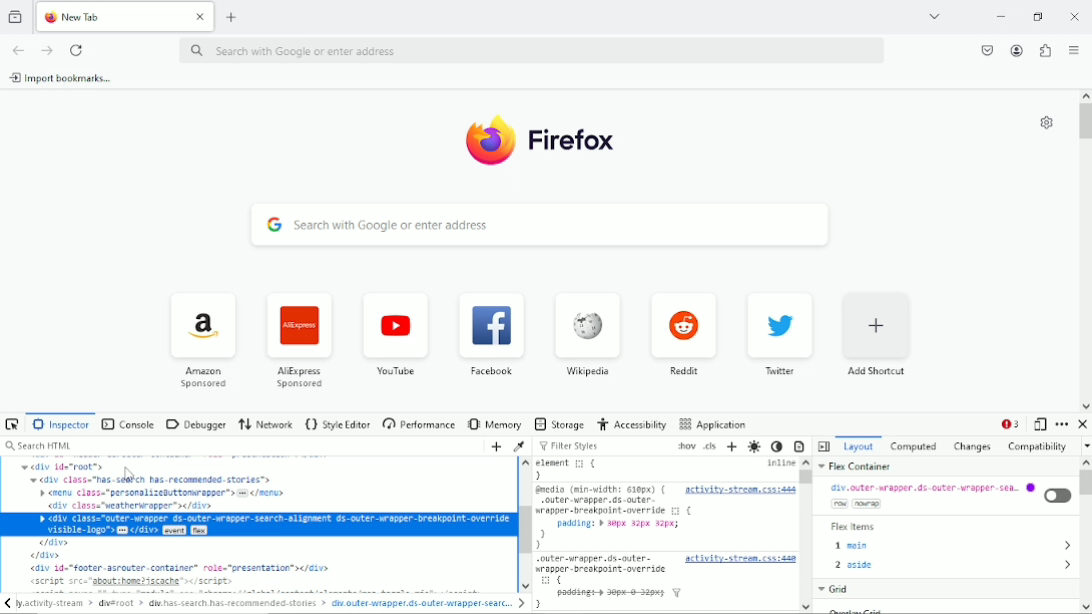  Describe the element at coordinates (934, 15) in the screenshot. I see `List all tabs` at that location.